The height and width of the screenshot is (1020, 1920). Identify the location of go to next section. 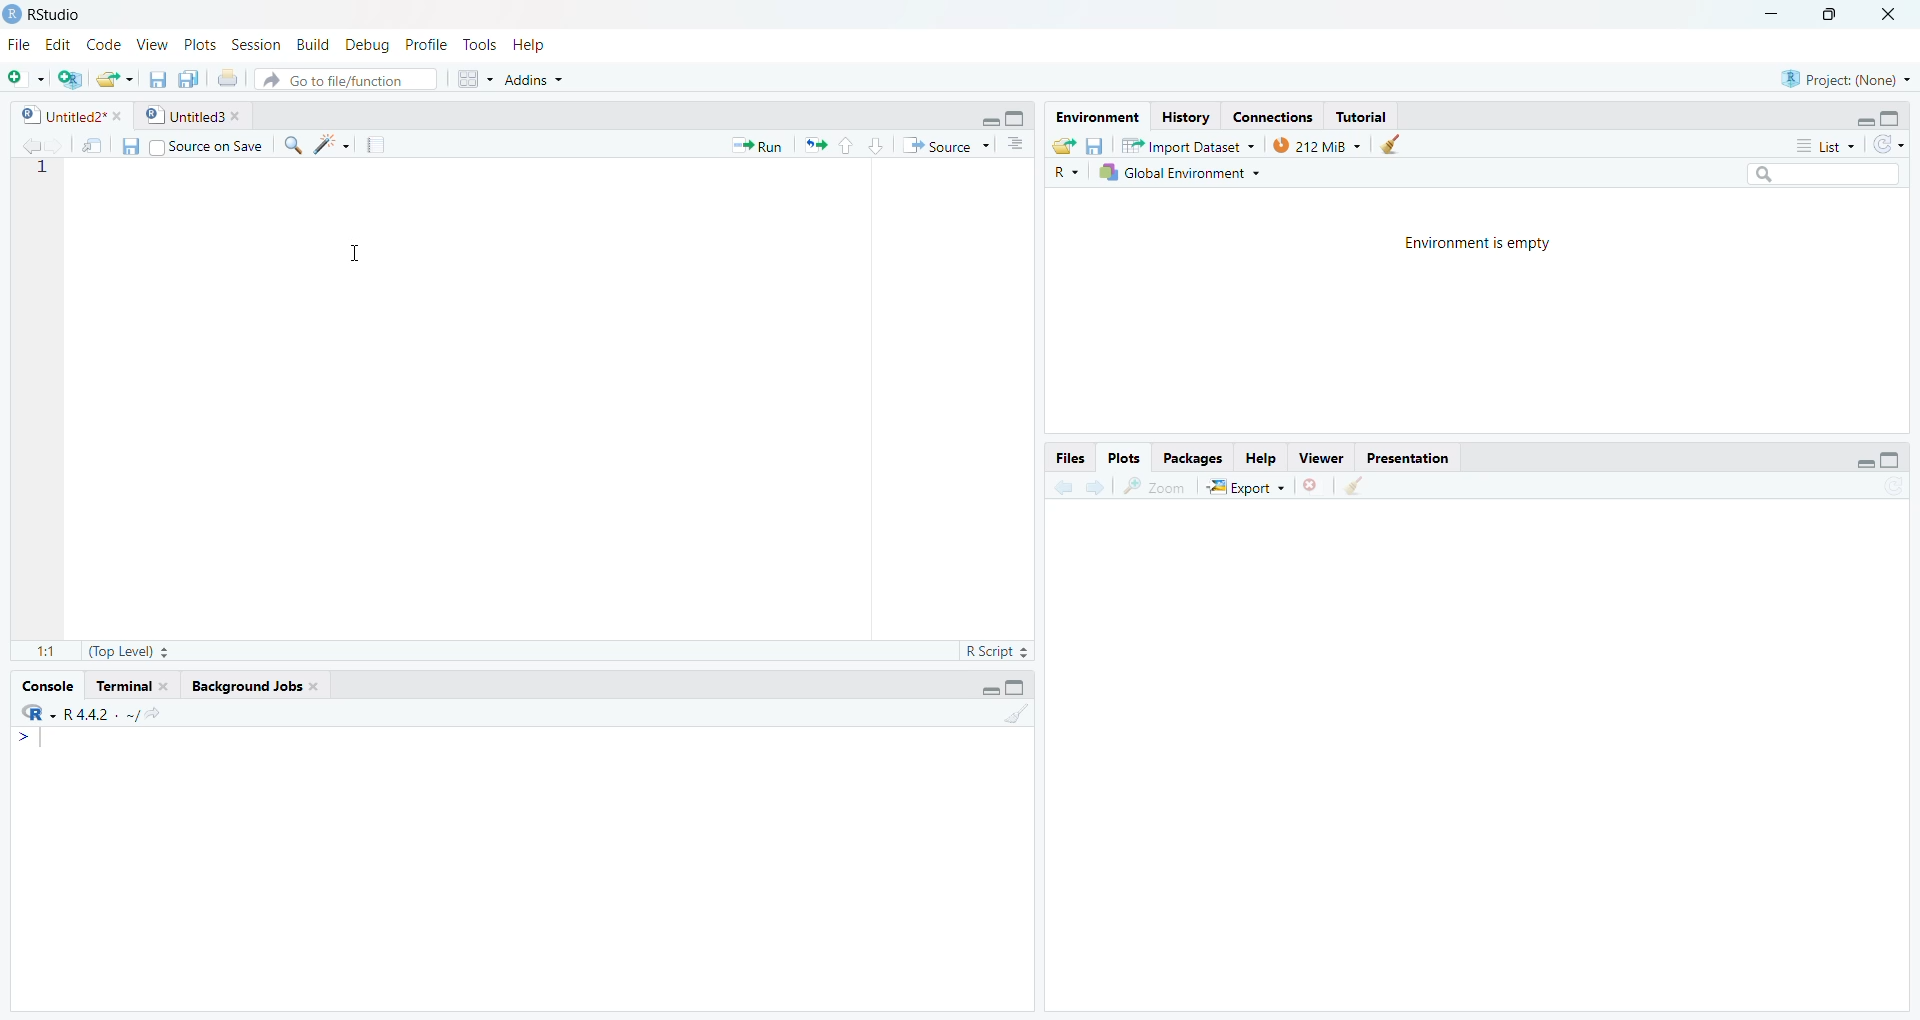
(878, 148).